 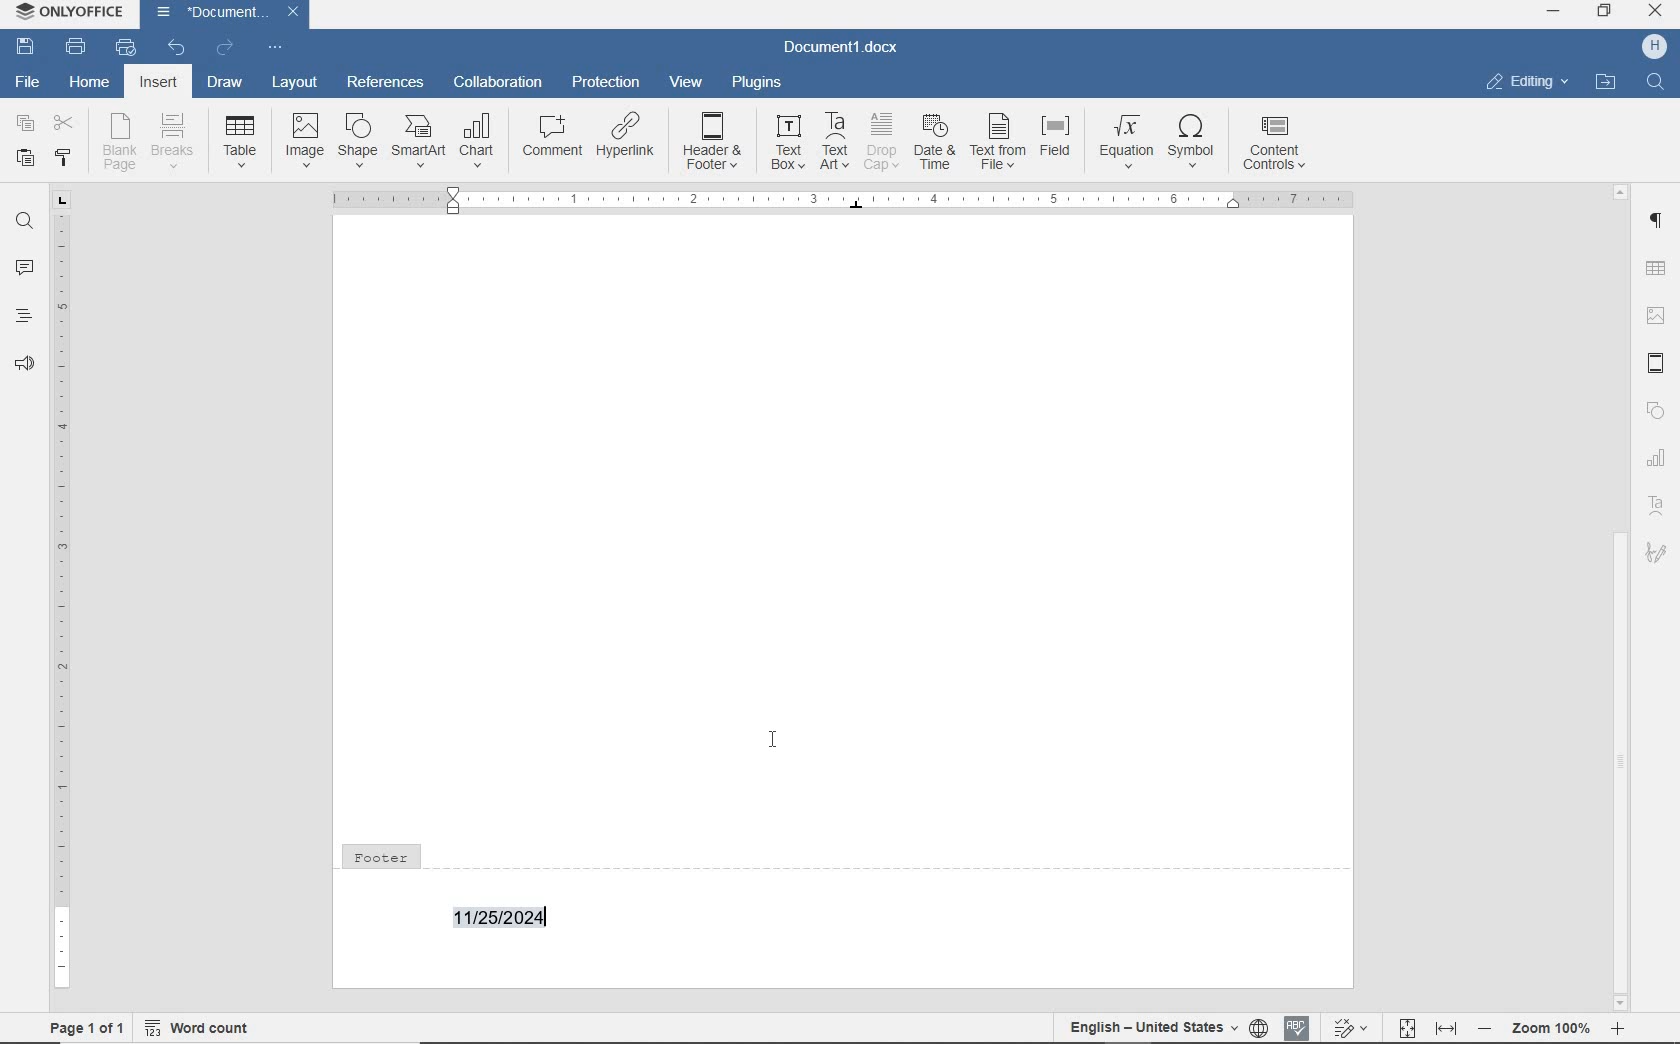 What do you see at coordinates (1658, 411) in the screenshot?
I see `shapes` at bounding box center [1658, 411].